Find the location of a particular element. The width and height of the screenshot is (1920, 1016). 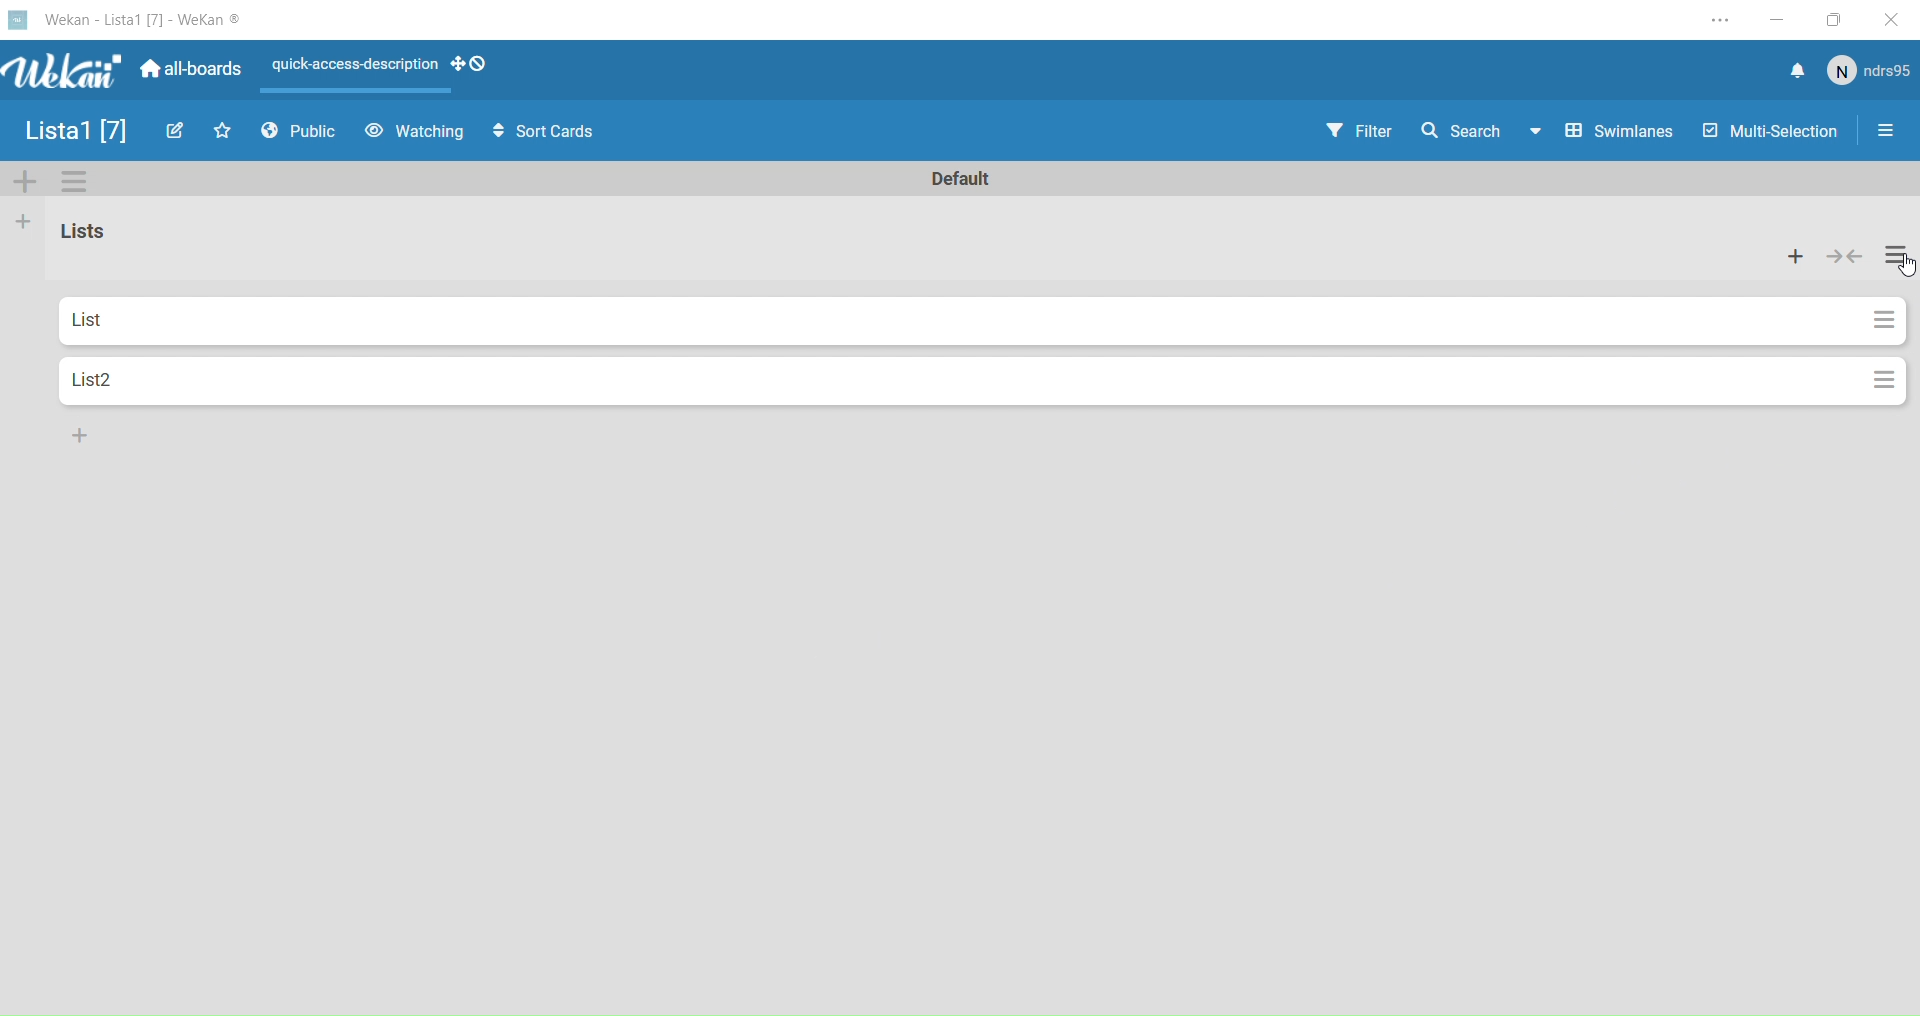

Add is located at coordinates (78, 435).